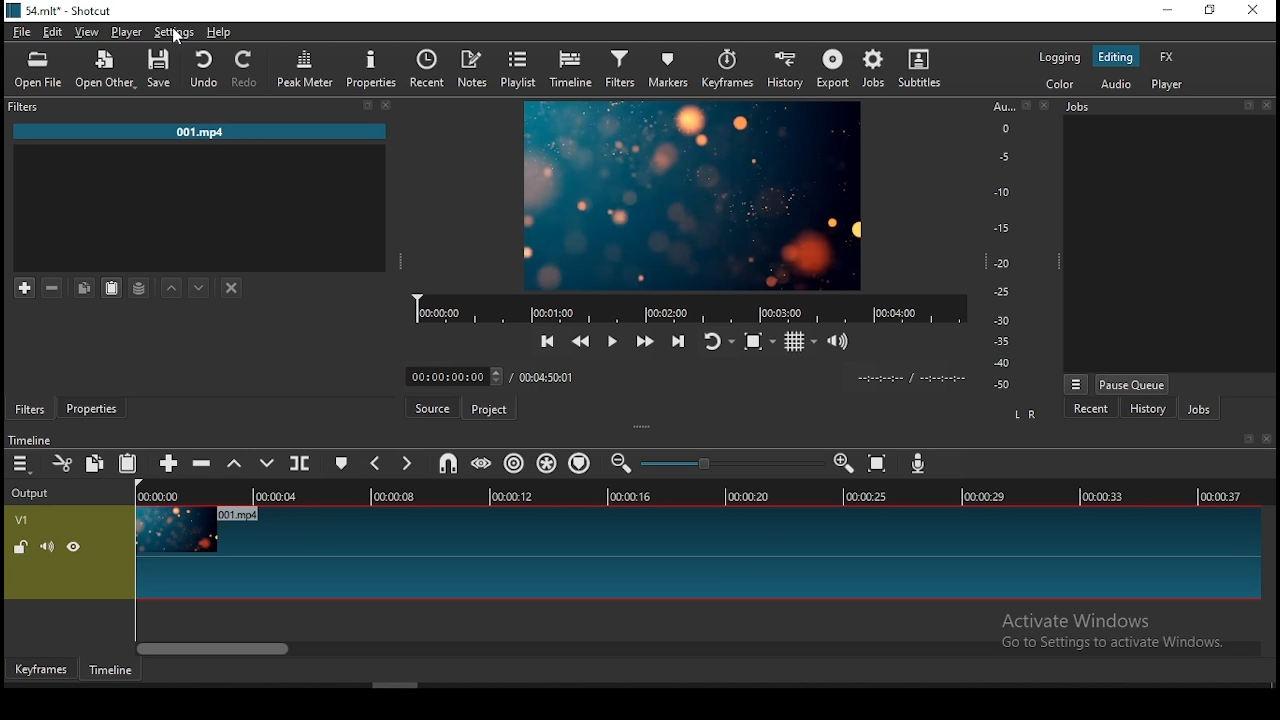 This screenshot has width=1280, height=720. I want to click on save filter set, so click(139, 285).